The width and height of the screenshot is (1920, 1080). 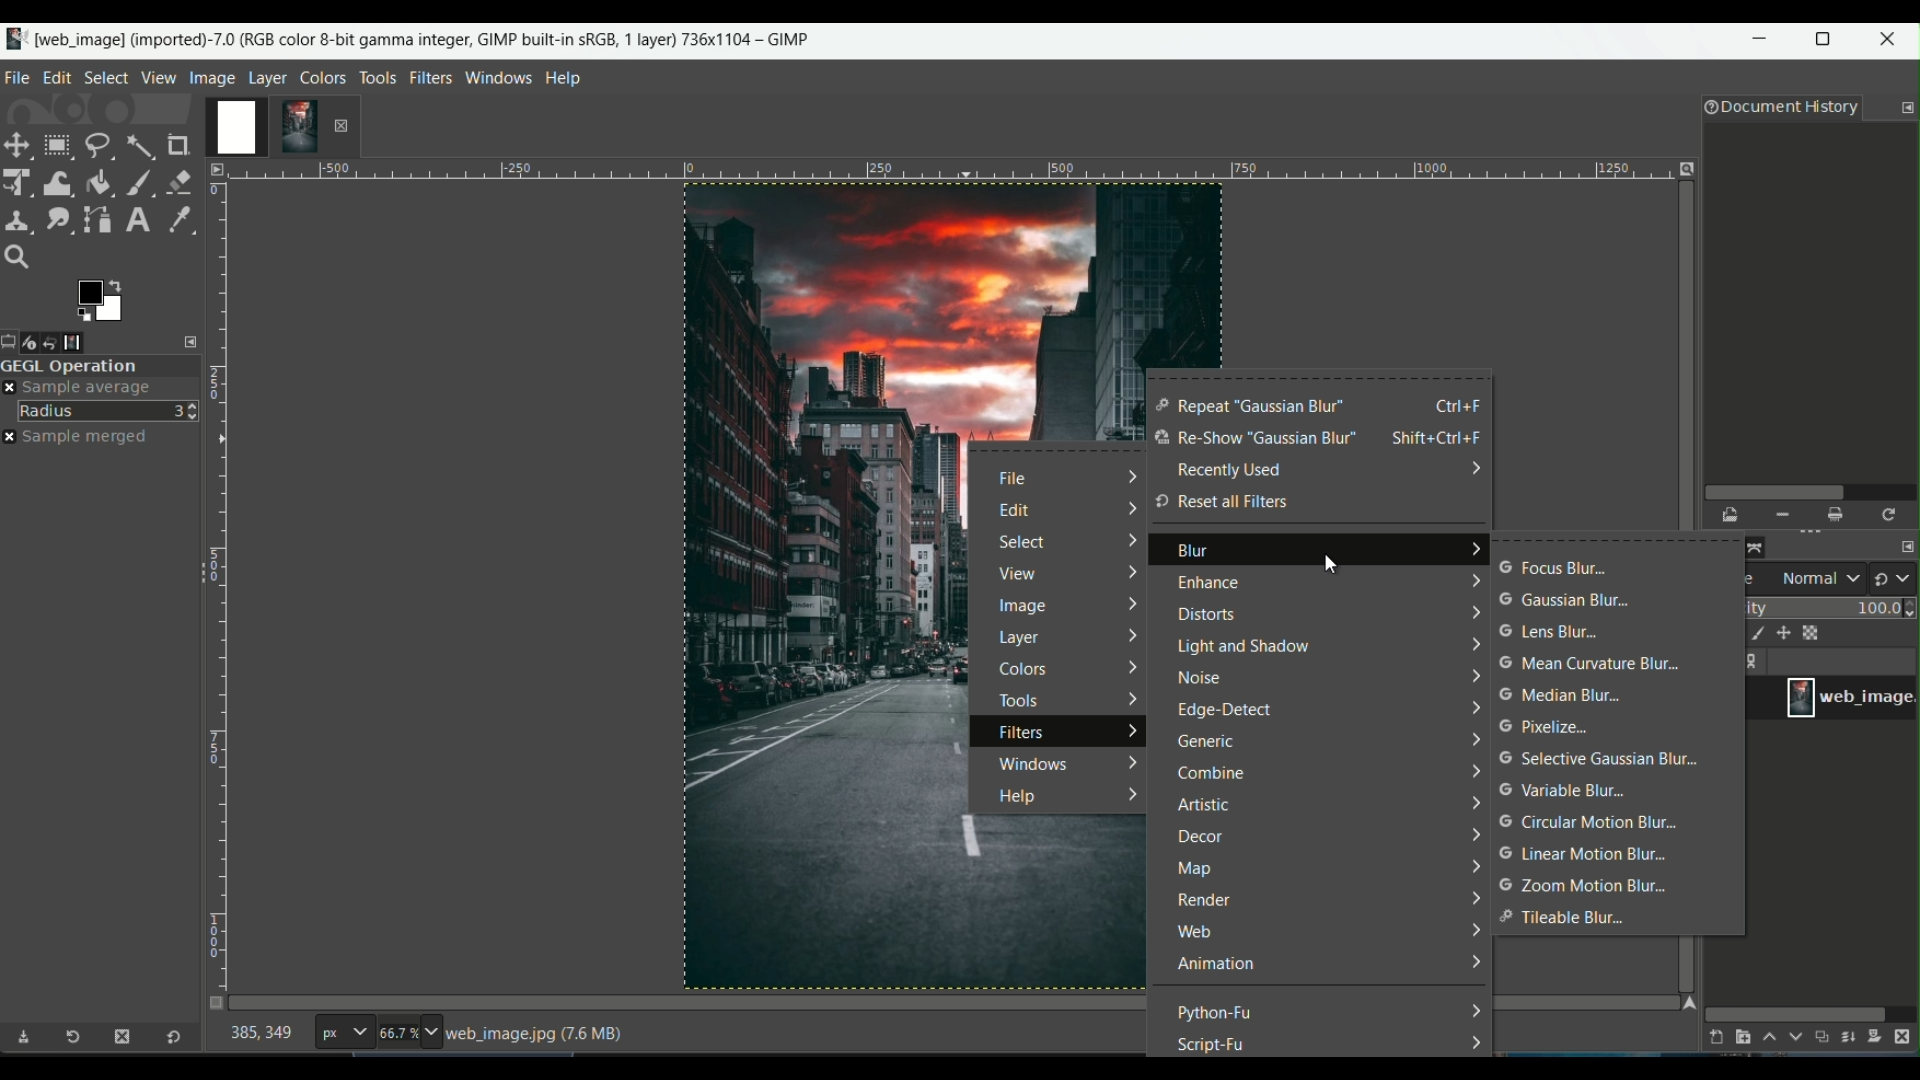 What do you see at coordinates (22, 258) in the screenshot?
I see `zoom tool` at bounding box center [22, 258].